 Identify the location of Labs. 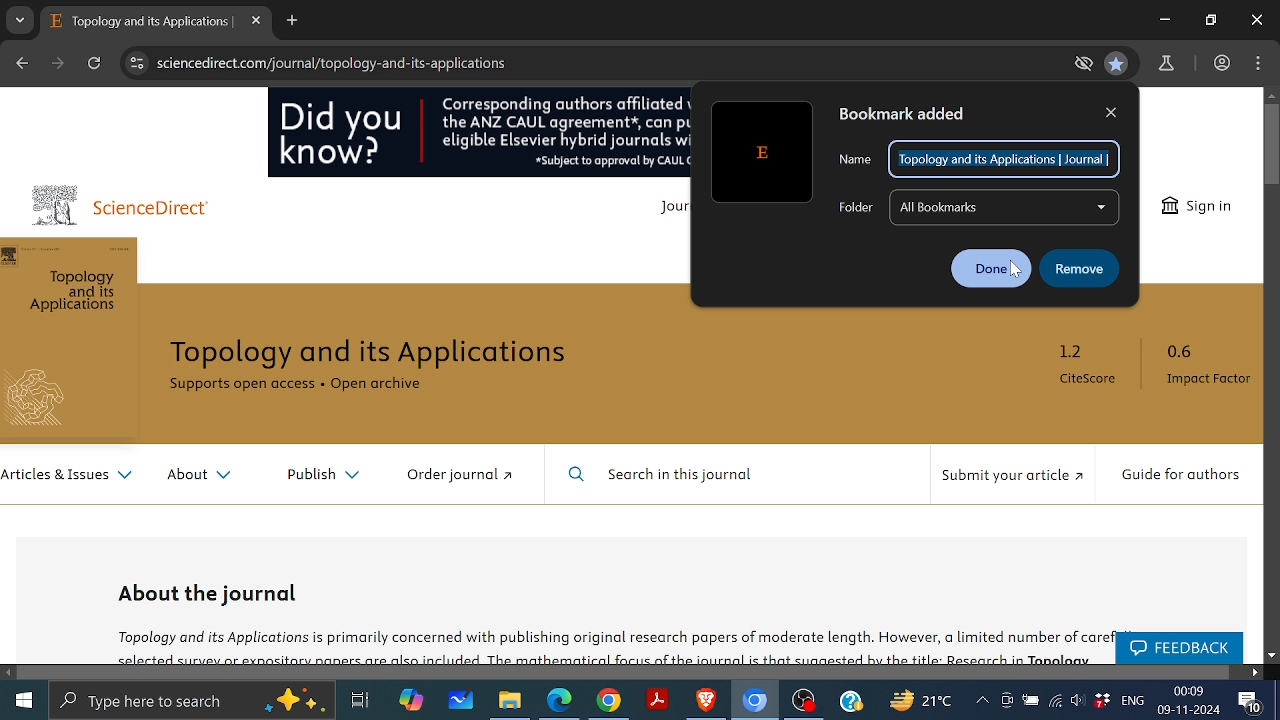
(1168, 64).